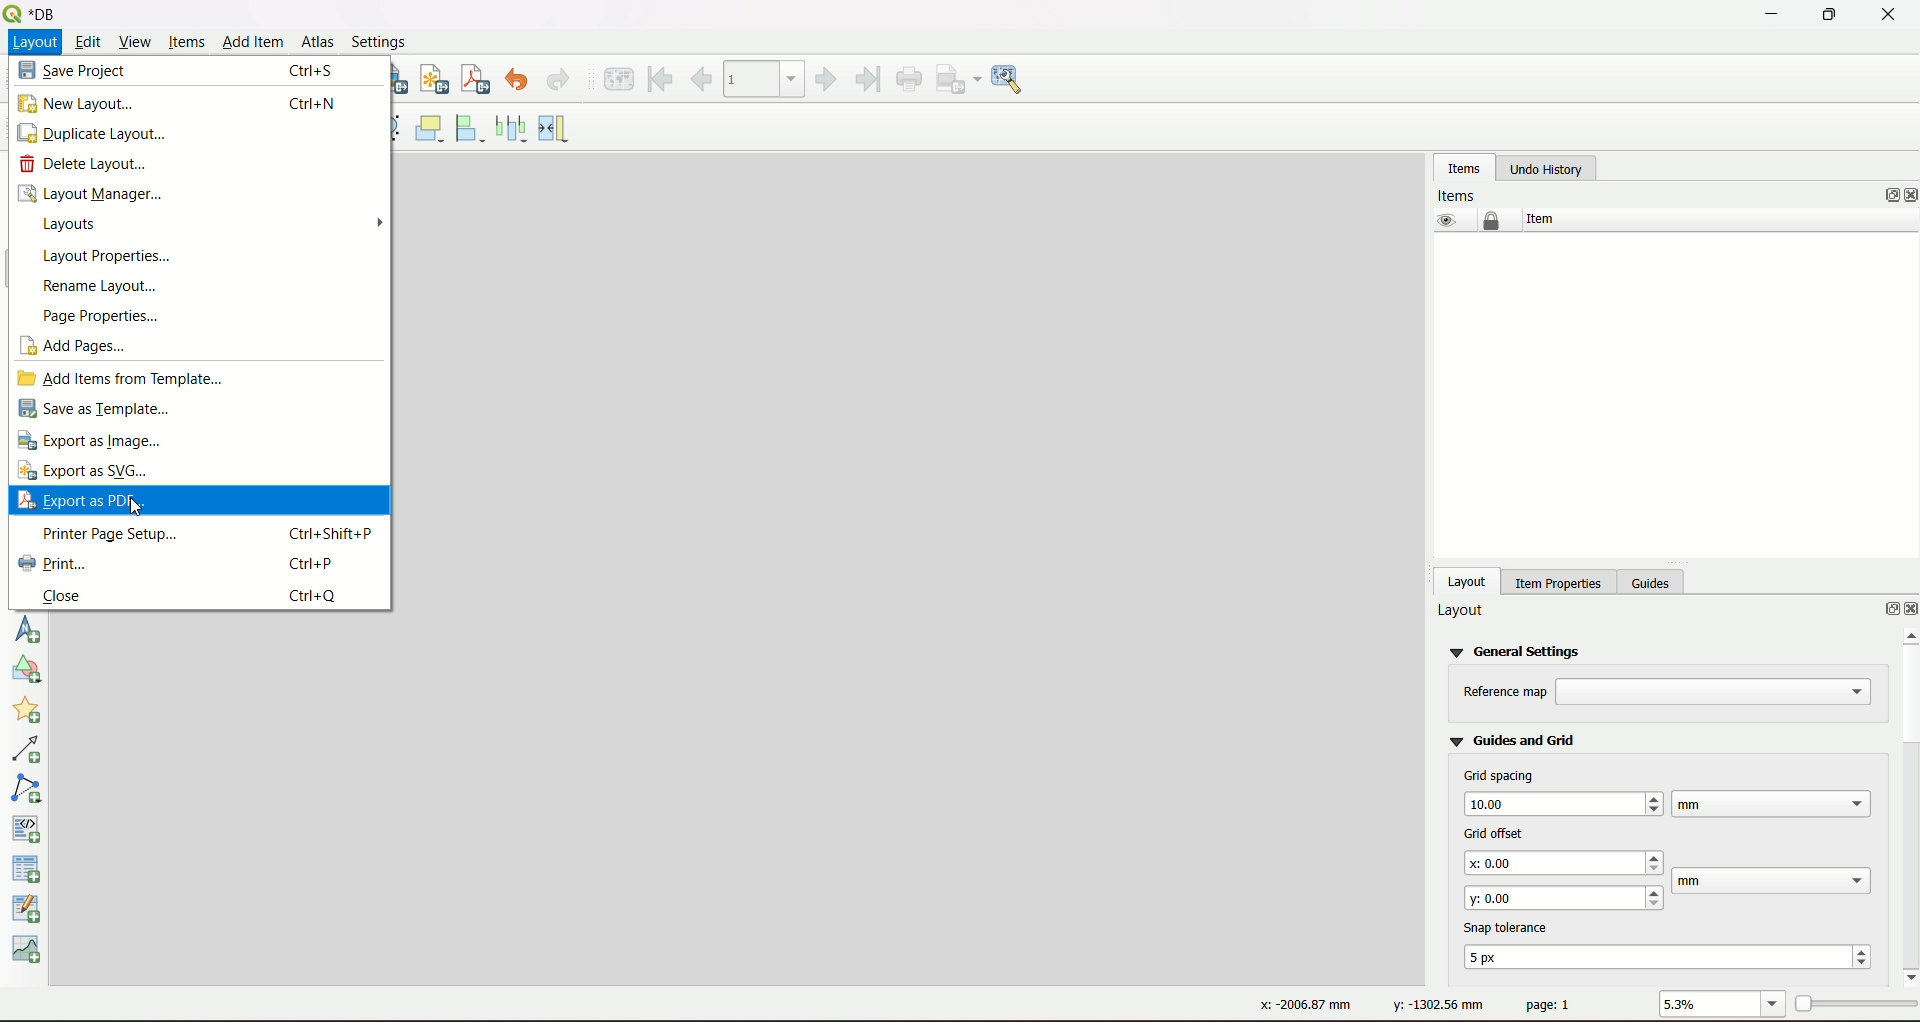 Image resolution: width=1920 pixels, height=1022 pixels. I want to click on resize item width, so click(557, 128).